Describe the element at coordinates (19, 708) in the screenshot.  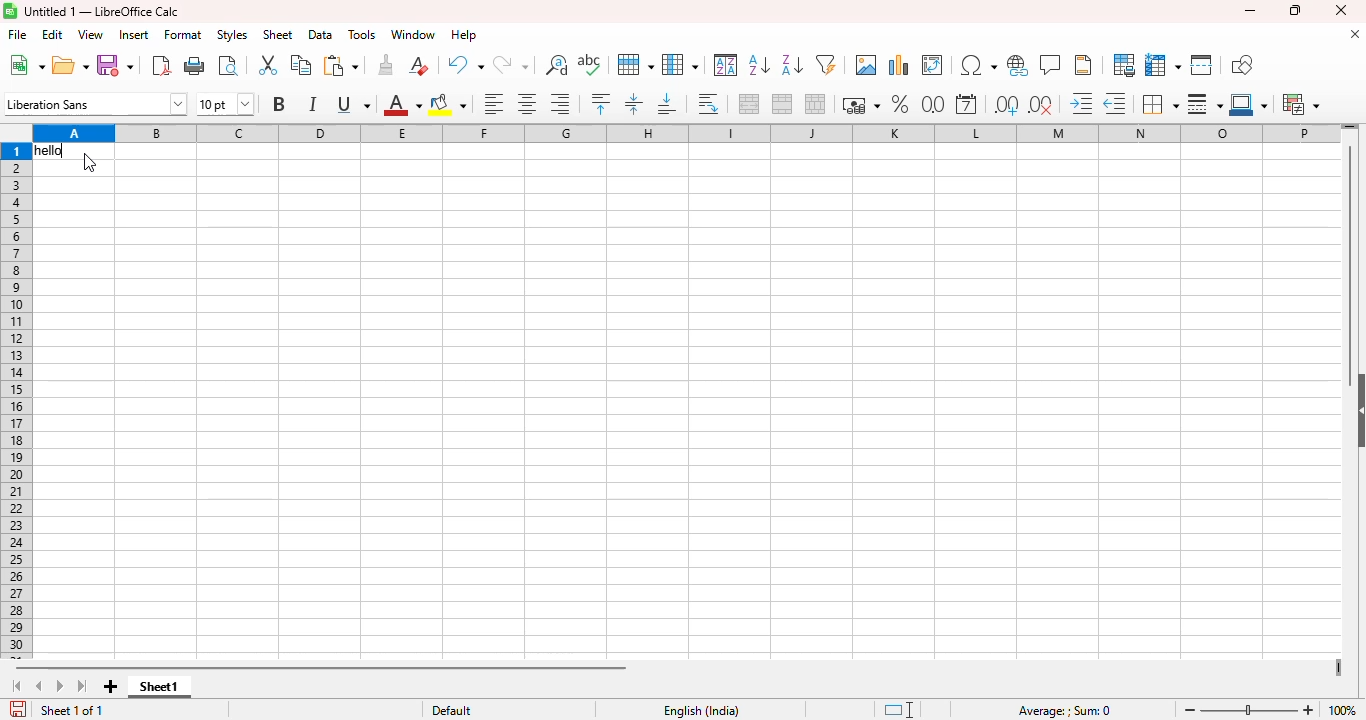
I see `click to save the document` at that location.